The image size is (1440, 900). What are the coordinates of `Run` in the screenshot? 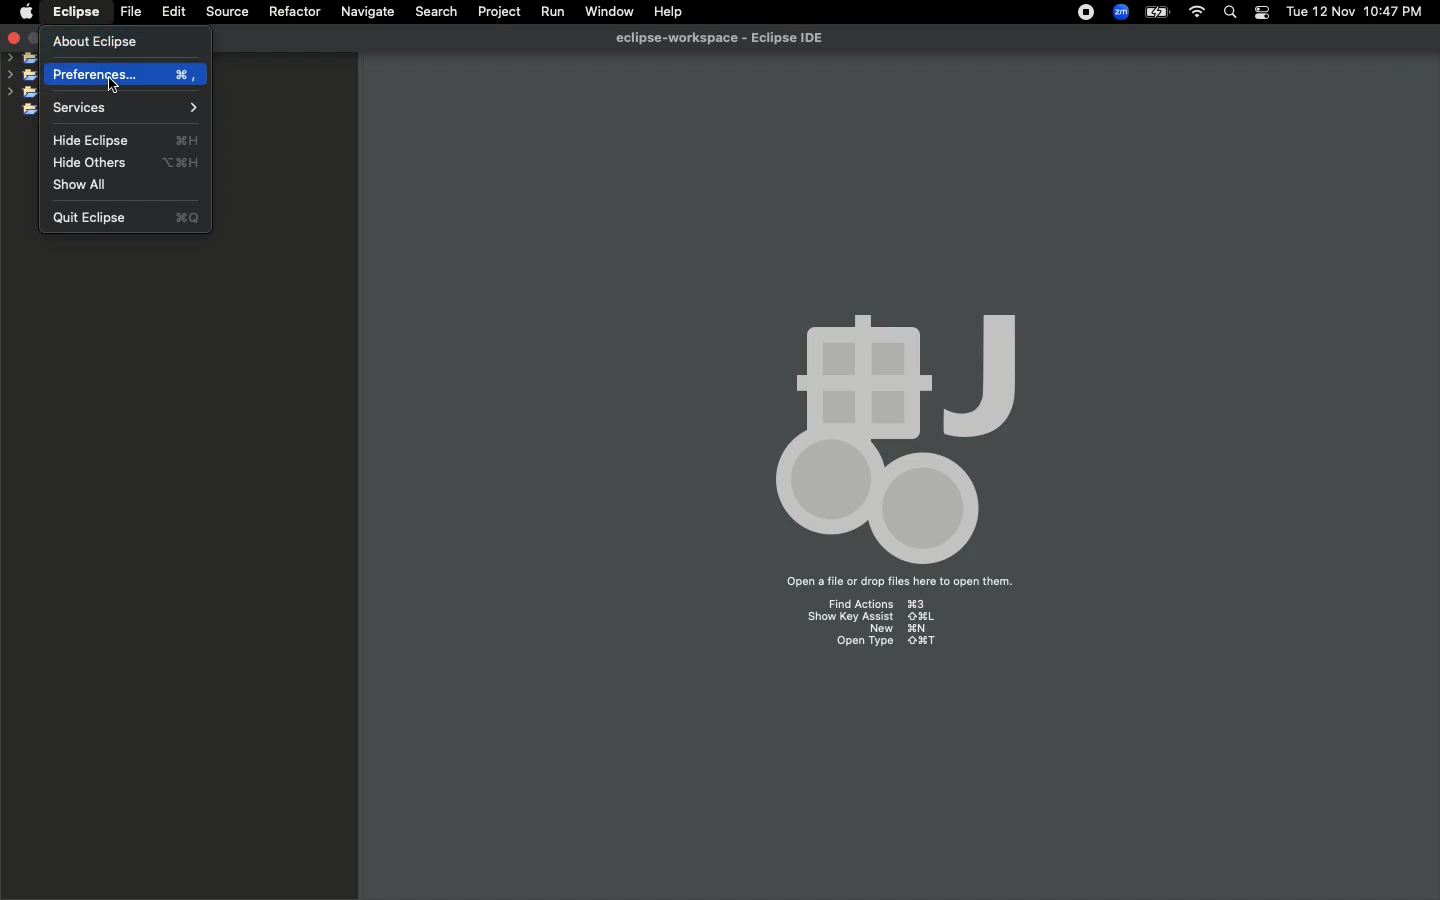 It's located at (548, 12).